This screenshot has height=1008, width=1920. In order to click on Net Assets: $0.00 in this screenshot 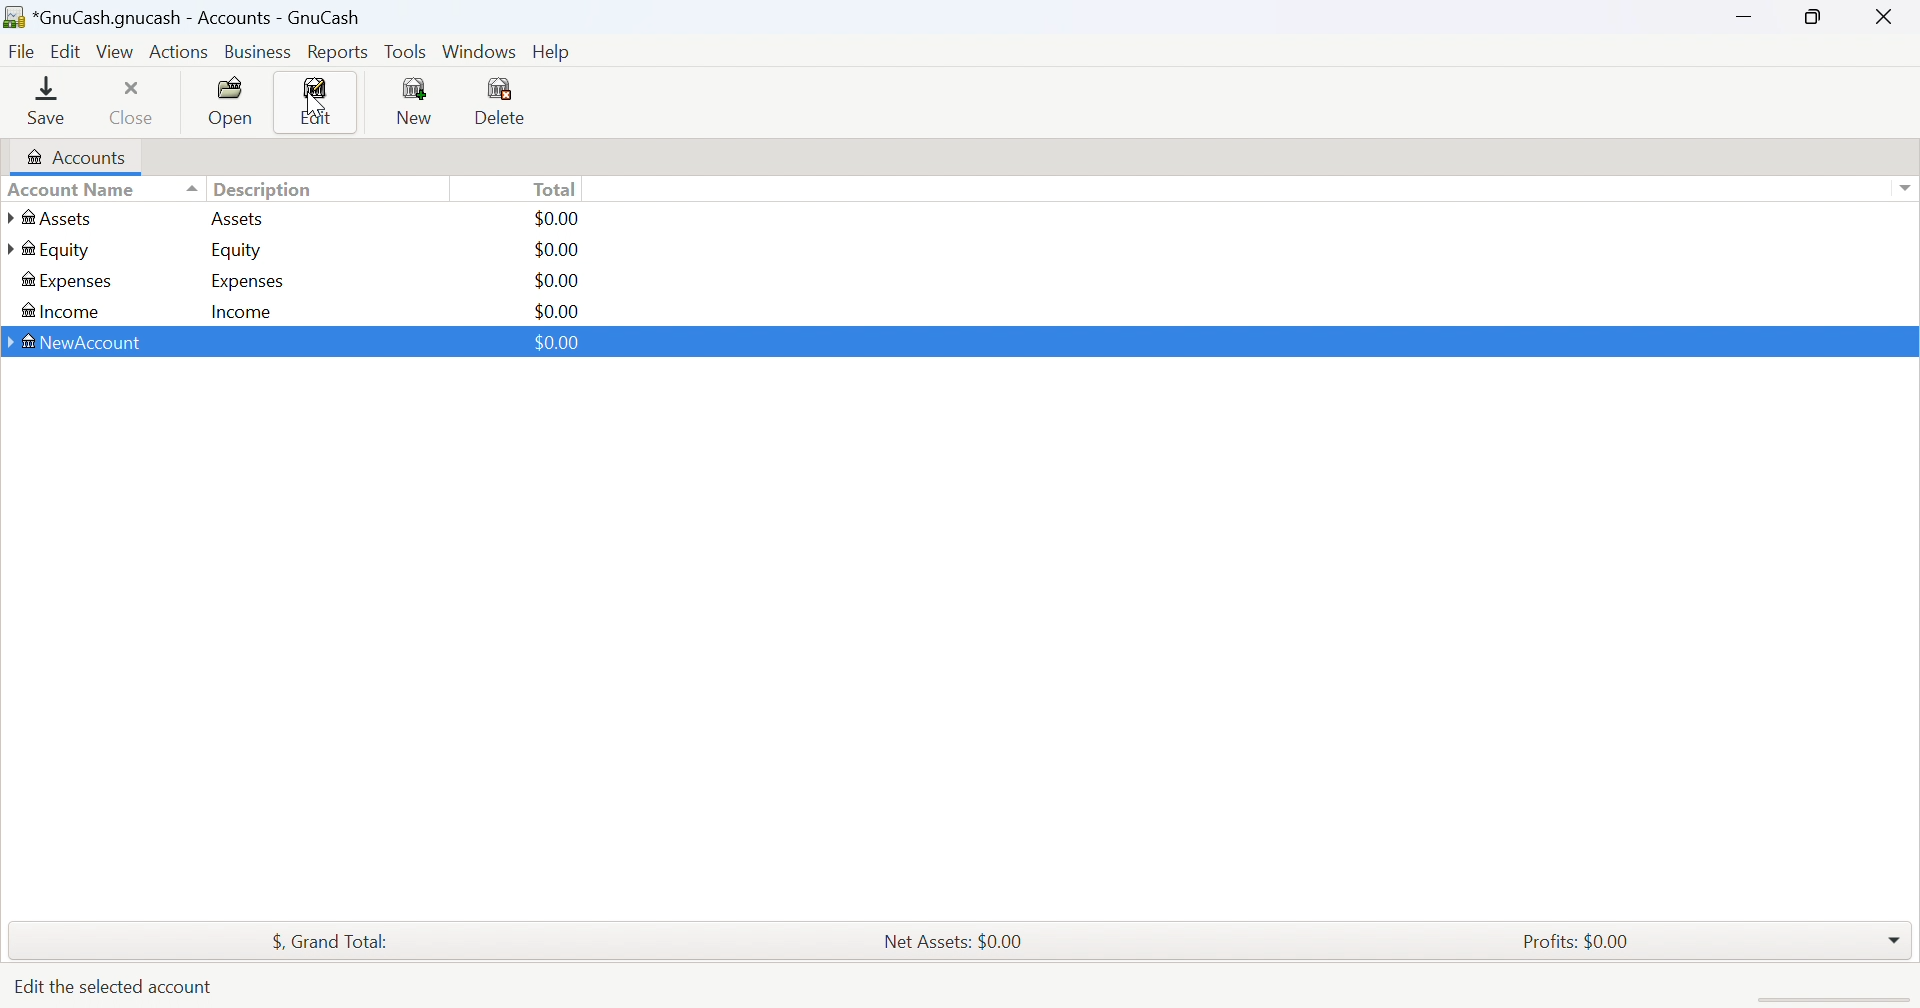, I will do `click(952, 942)`.